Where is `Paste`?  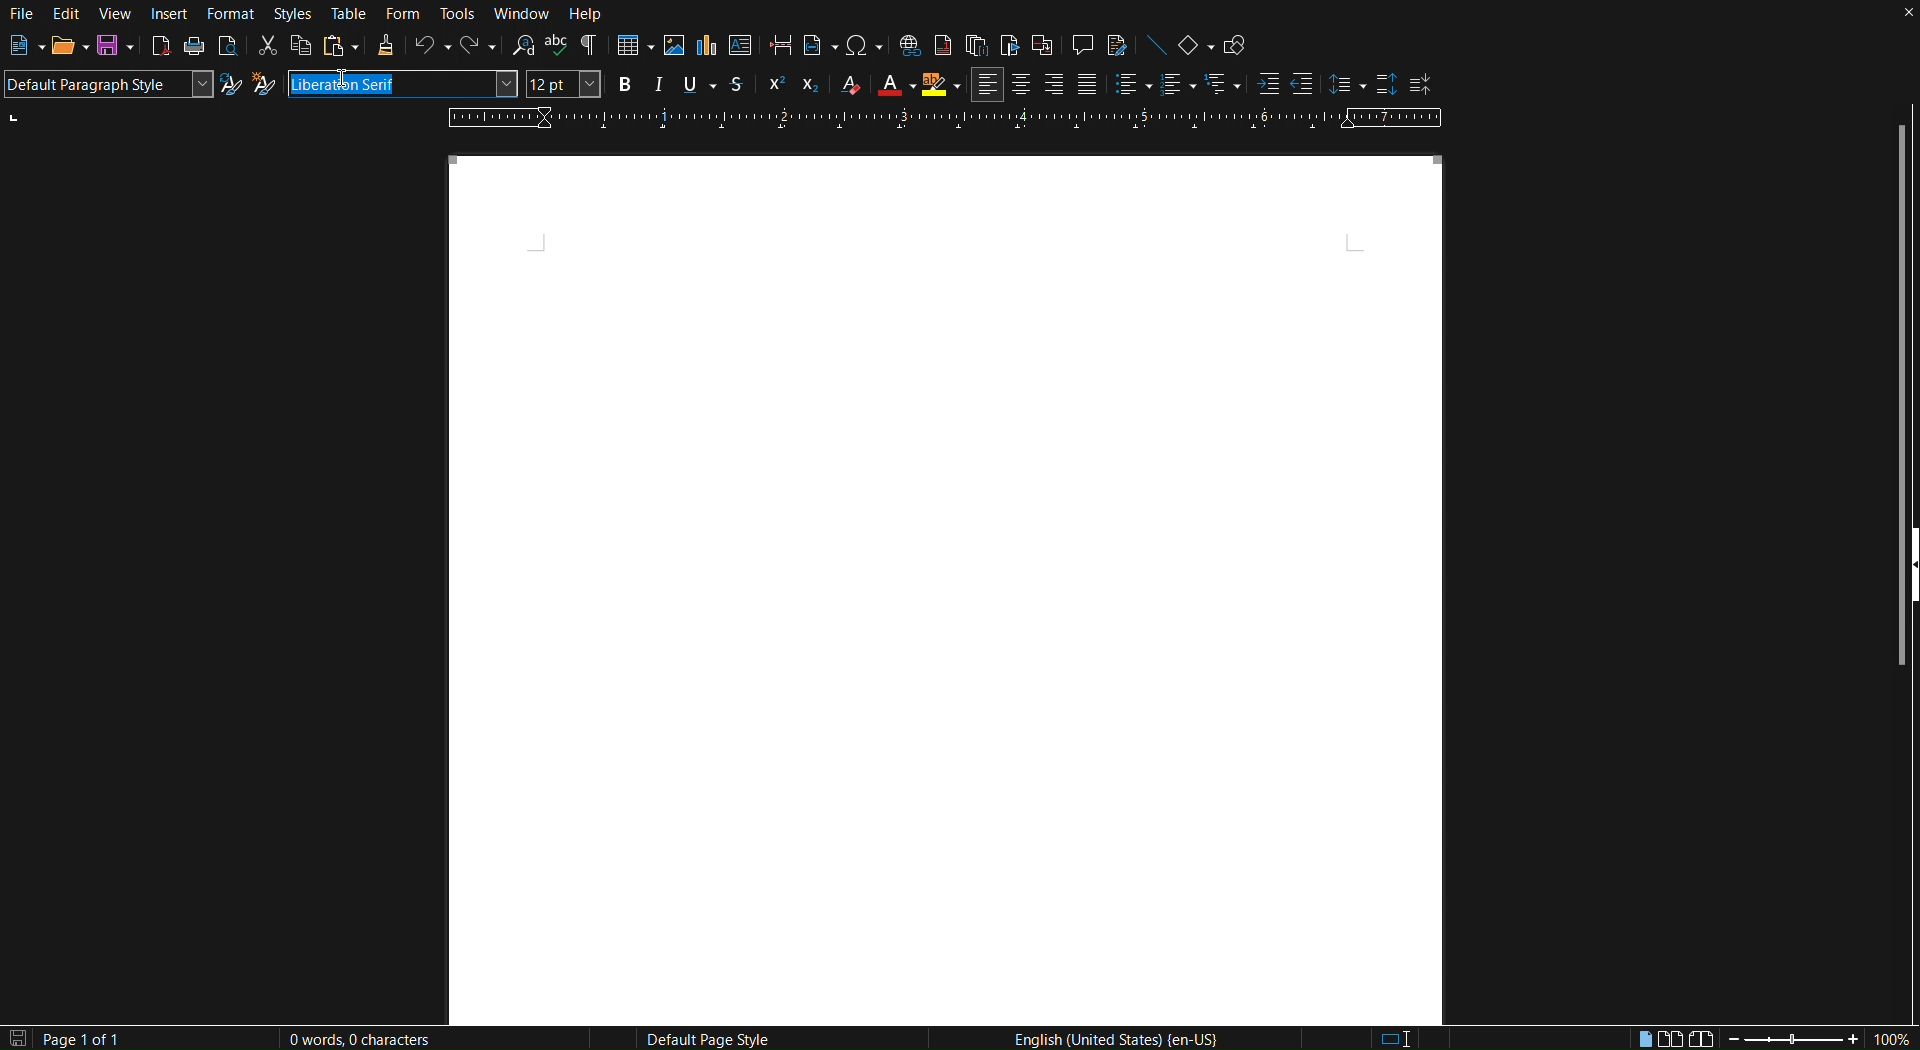
Paste is located at coordinates (341, 49).